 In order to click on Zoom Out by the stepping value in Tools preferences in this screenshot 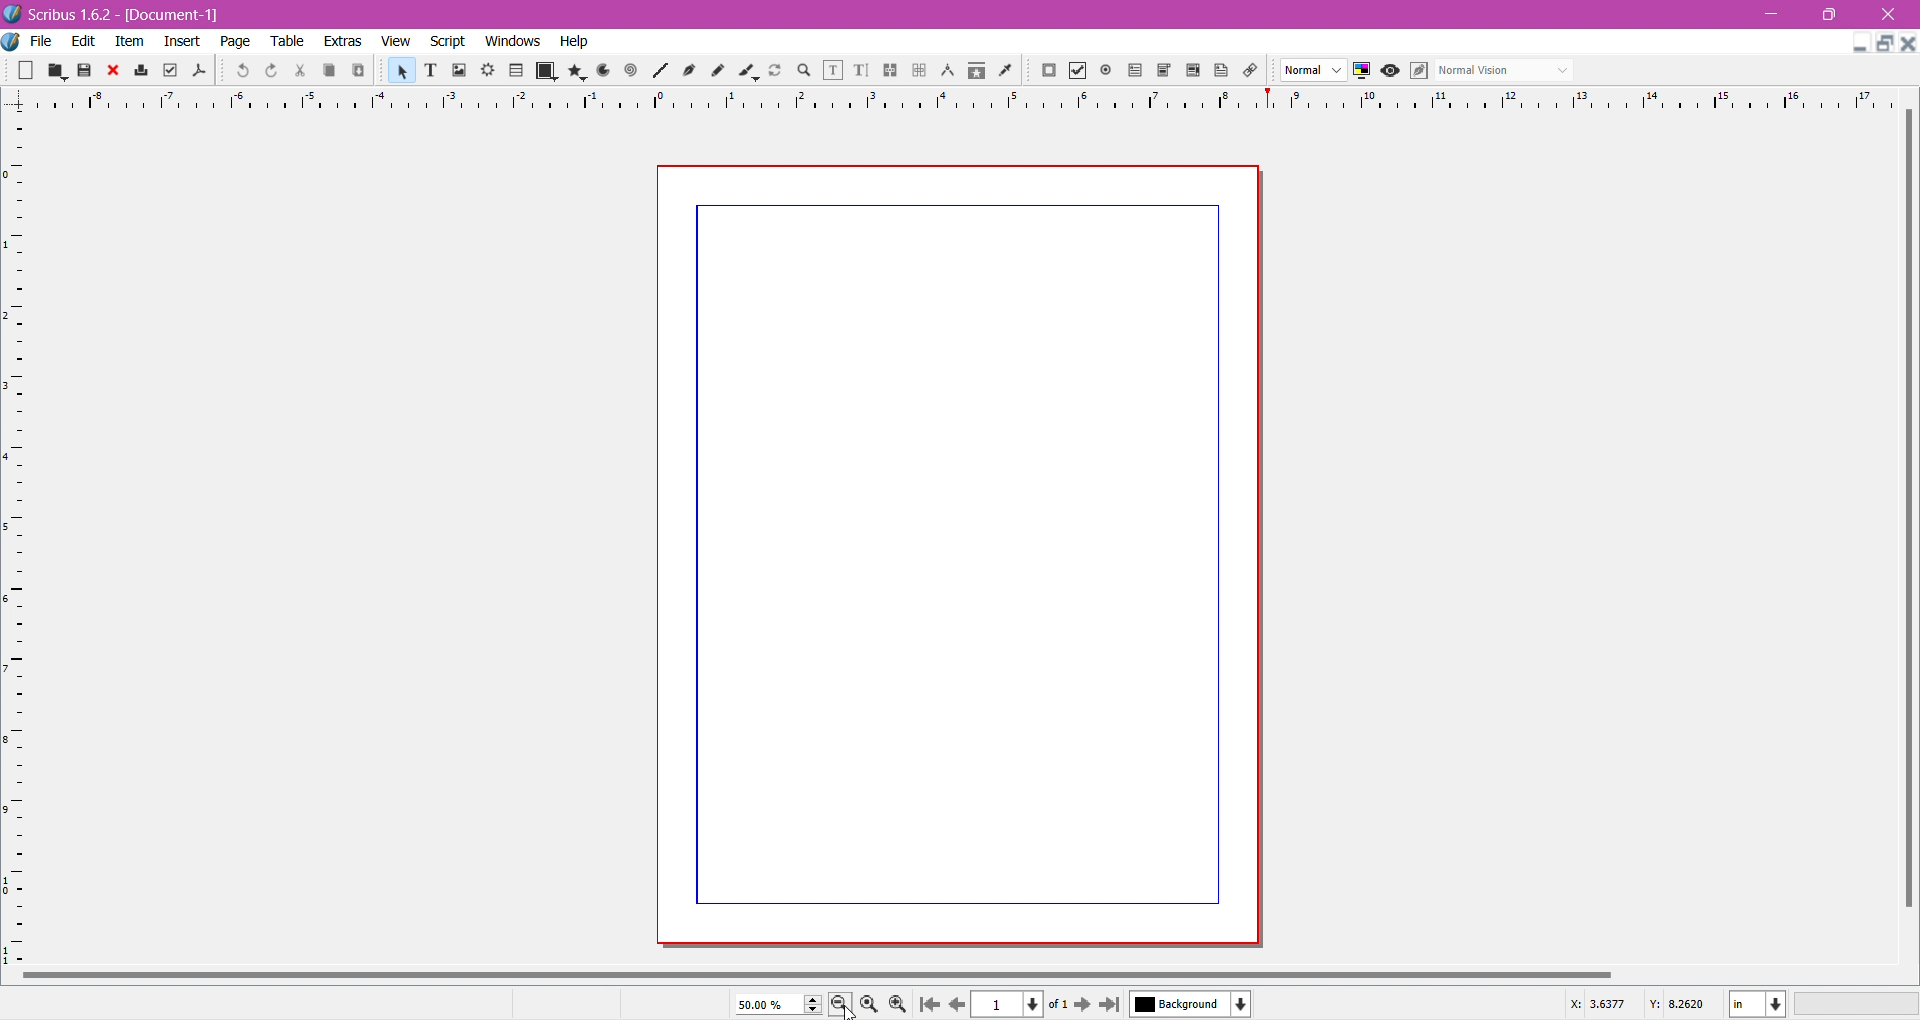, I will do `click(841, 1005)`.